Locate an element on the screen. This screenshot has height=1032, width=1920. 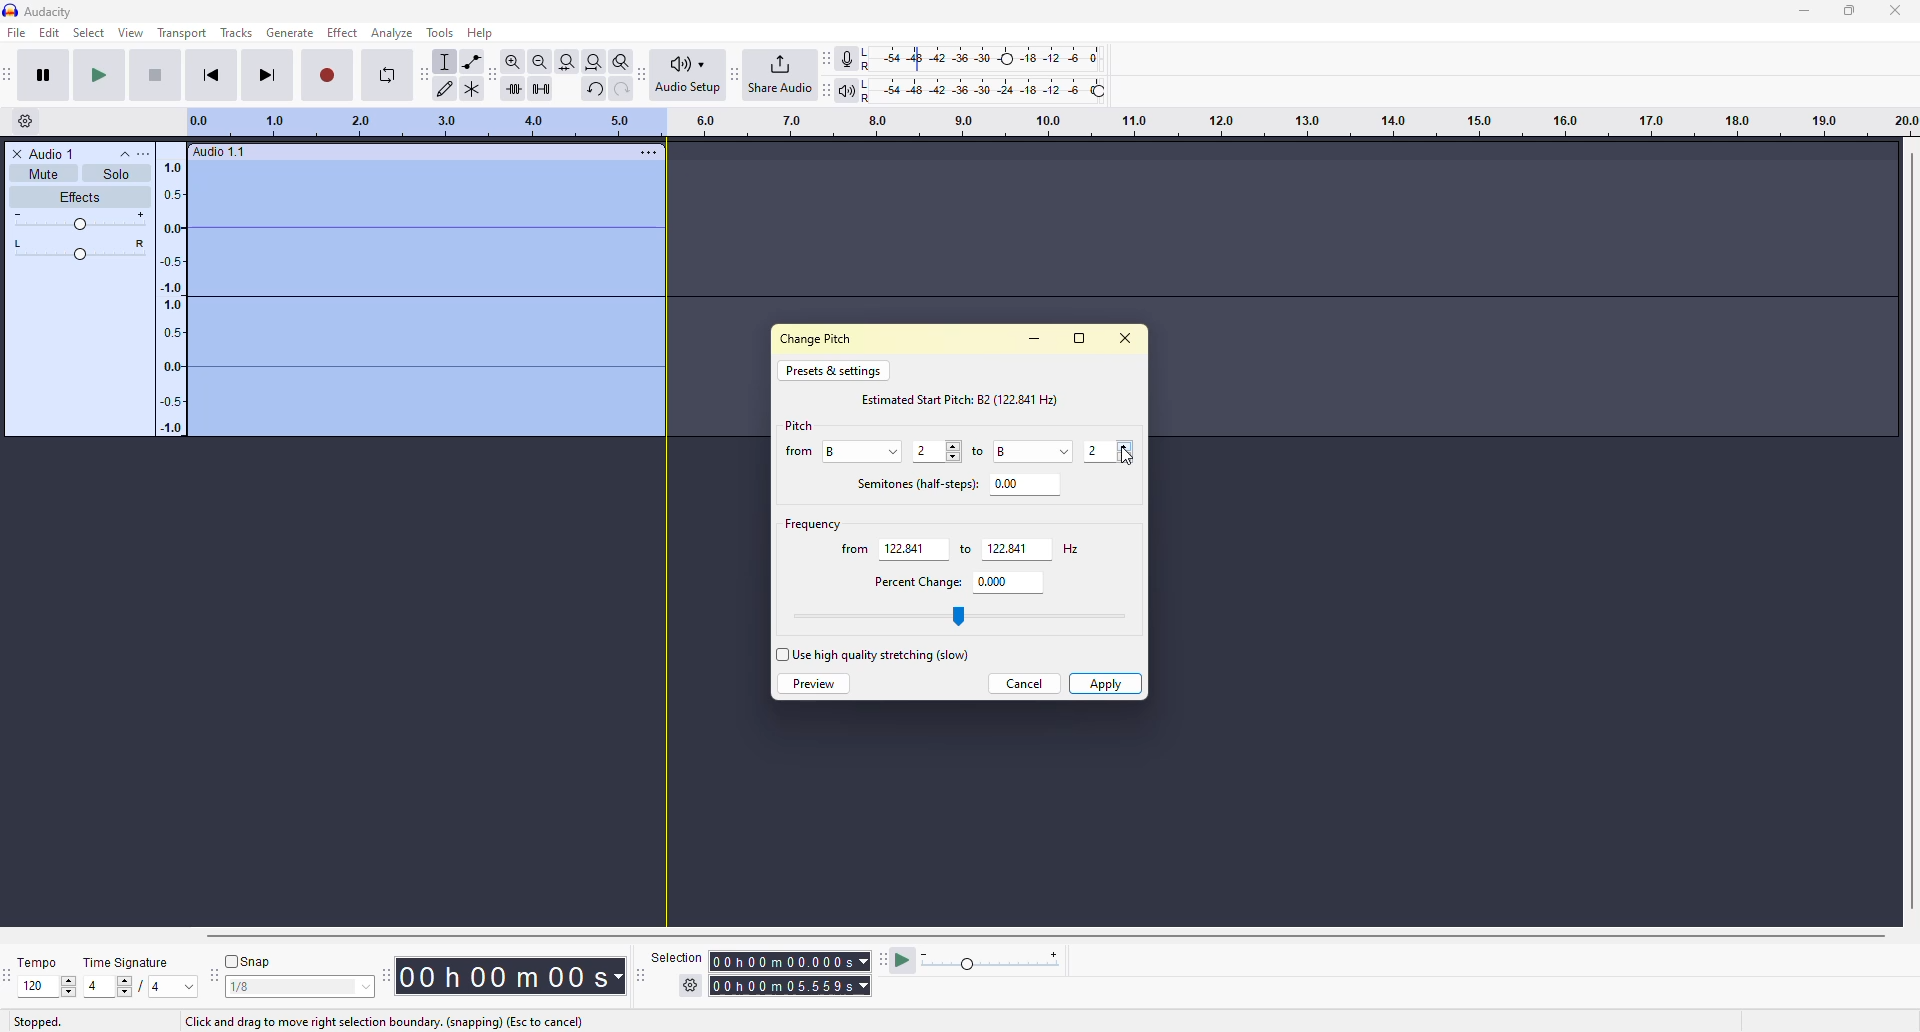
adjust is located at coordinates (81, 221).